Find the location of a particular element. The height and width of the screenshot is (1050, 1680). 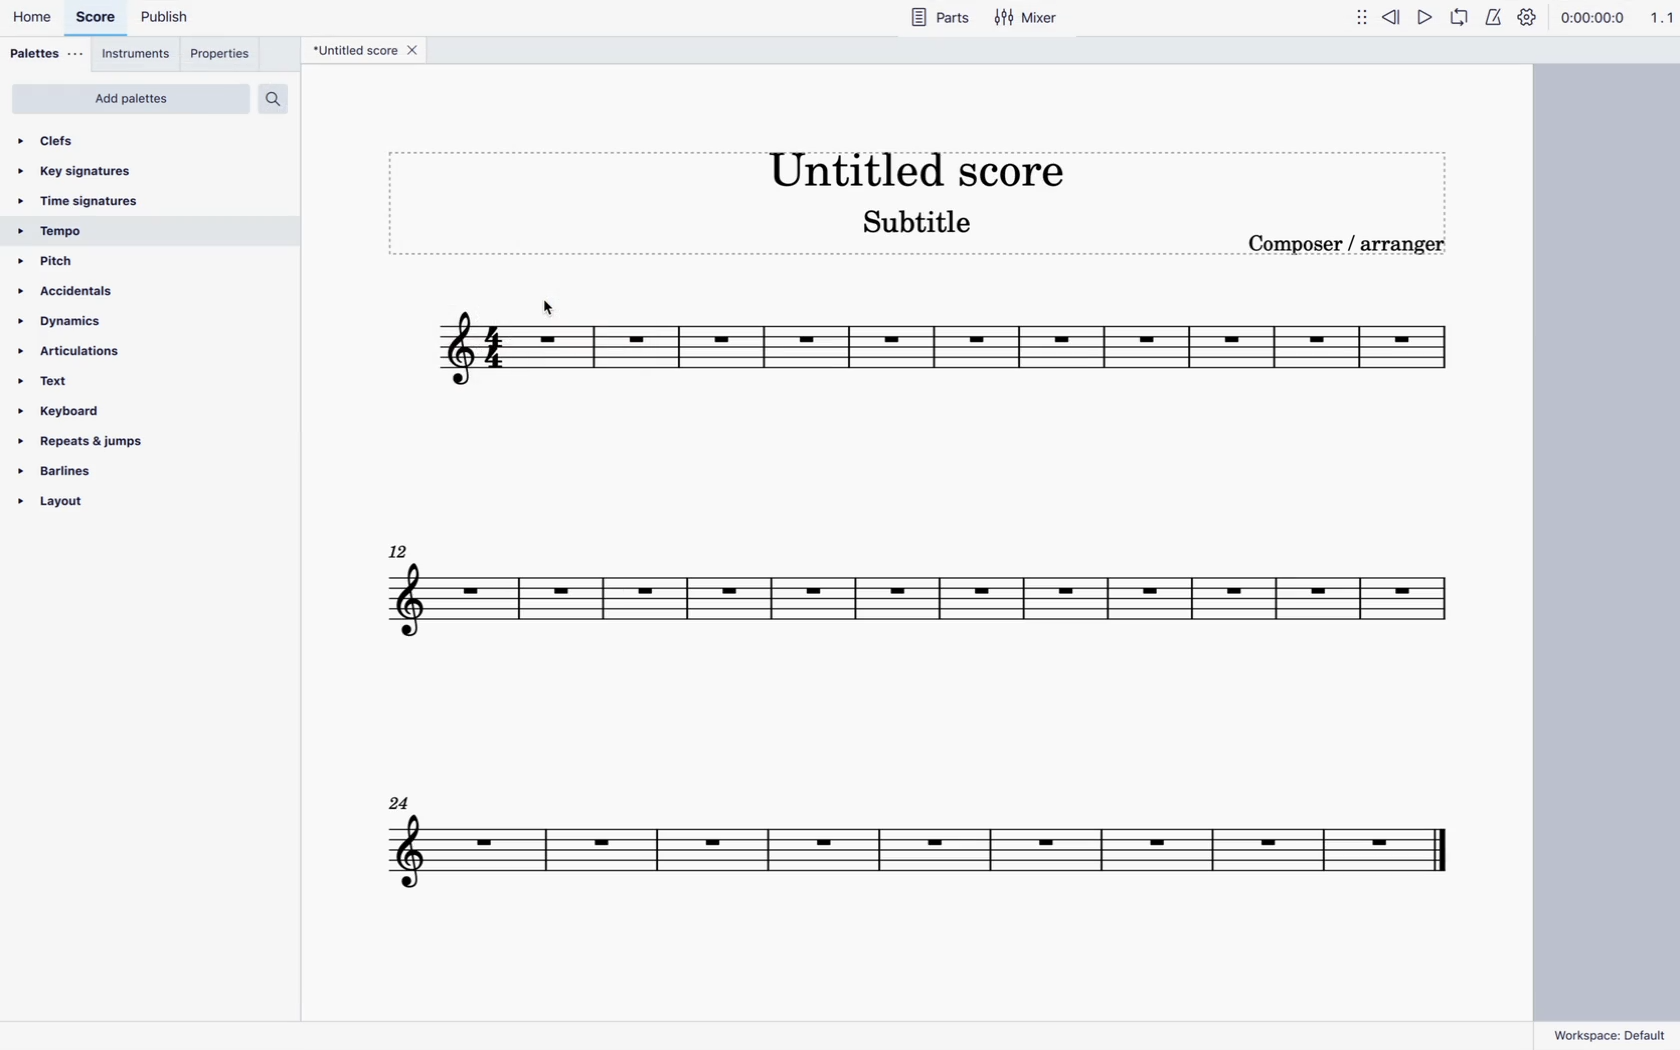

keyboard is located at coordinates (69, 411).